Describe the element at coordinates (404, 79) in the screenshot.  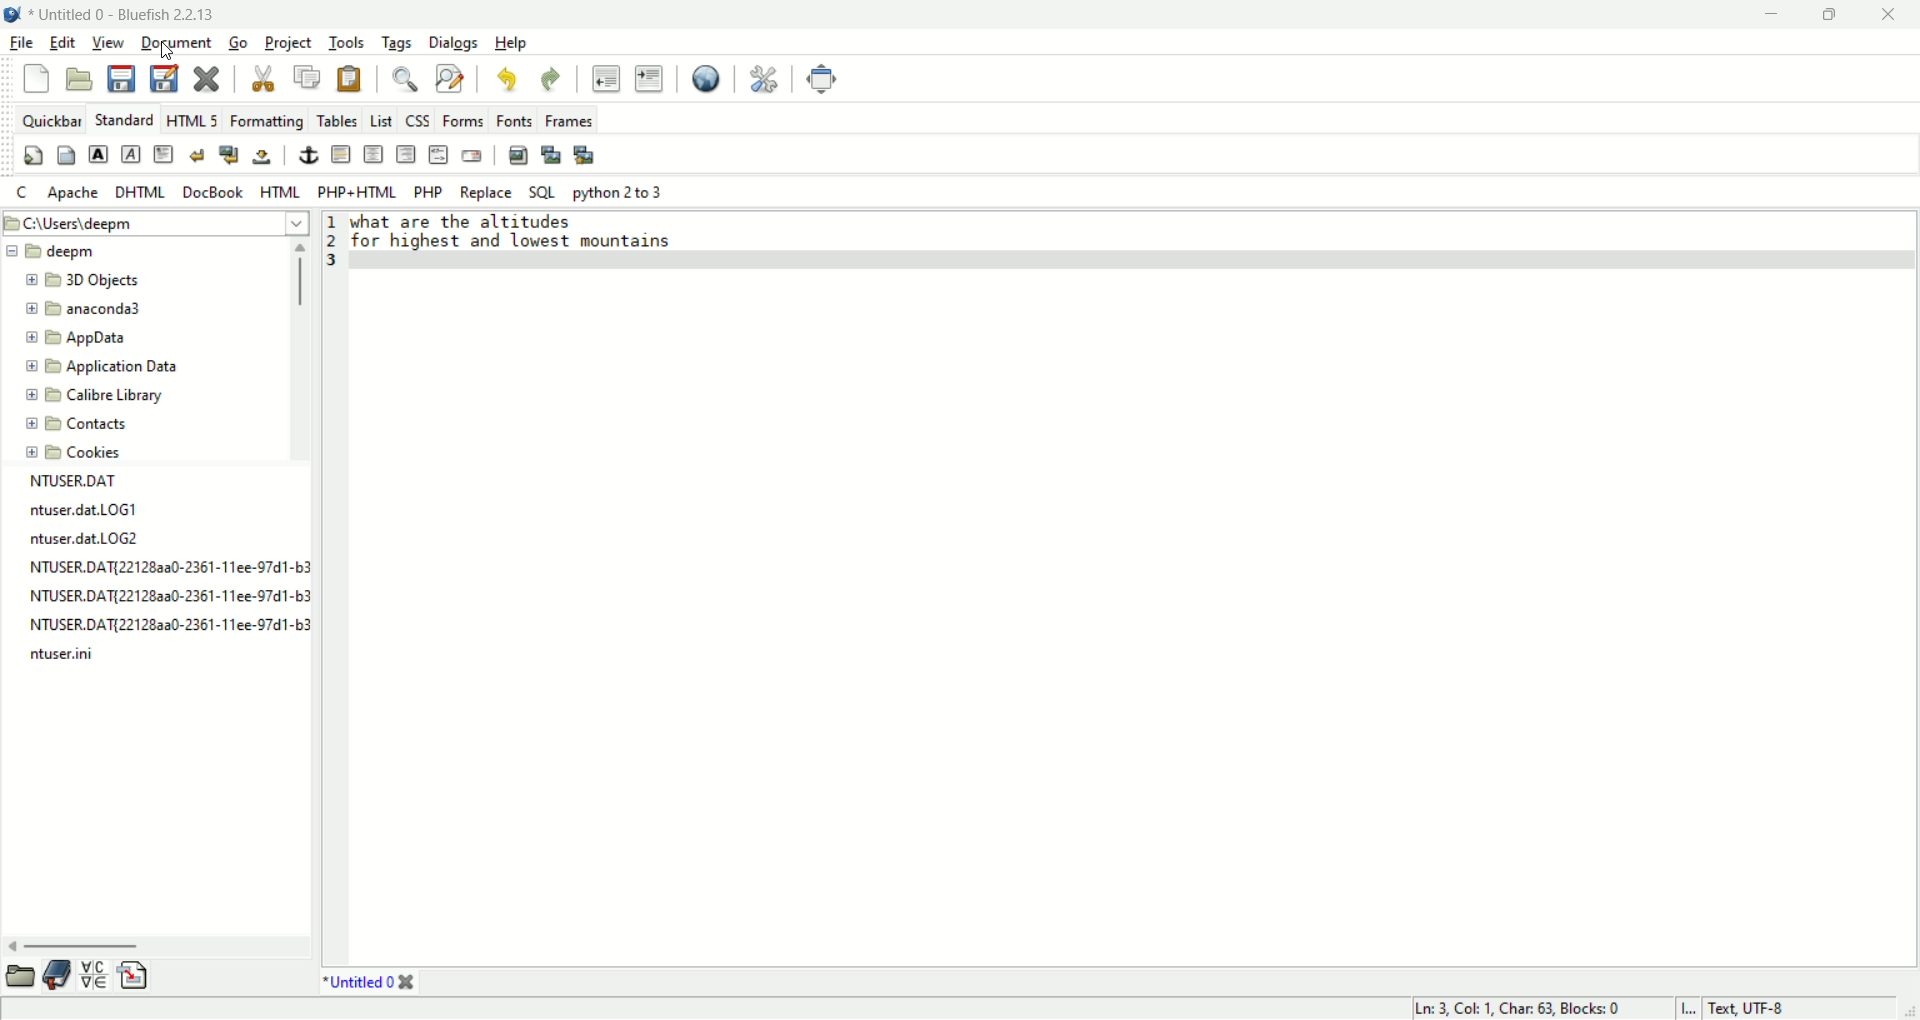
I see `show find bar` at that location.